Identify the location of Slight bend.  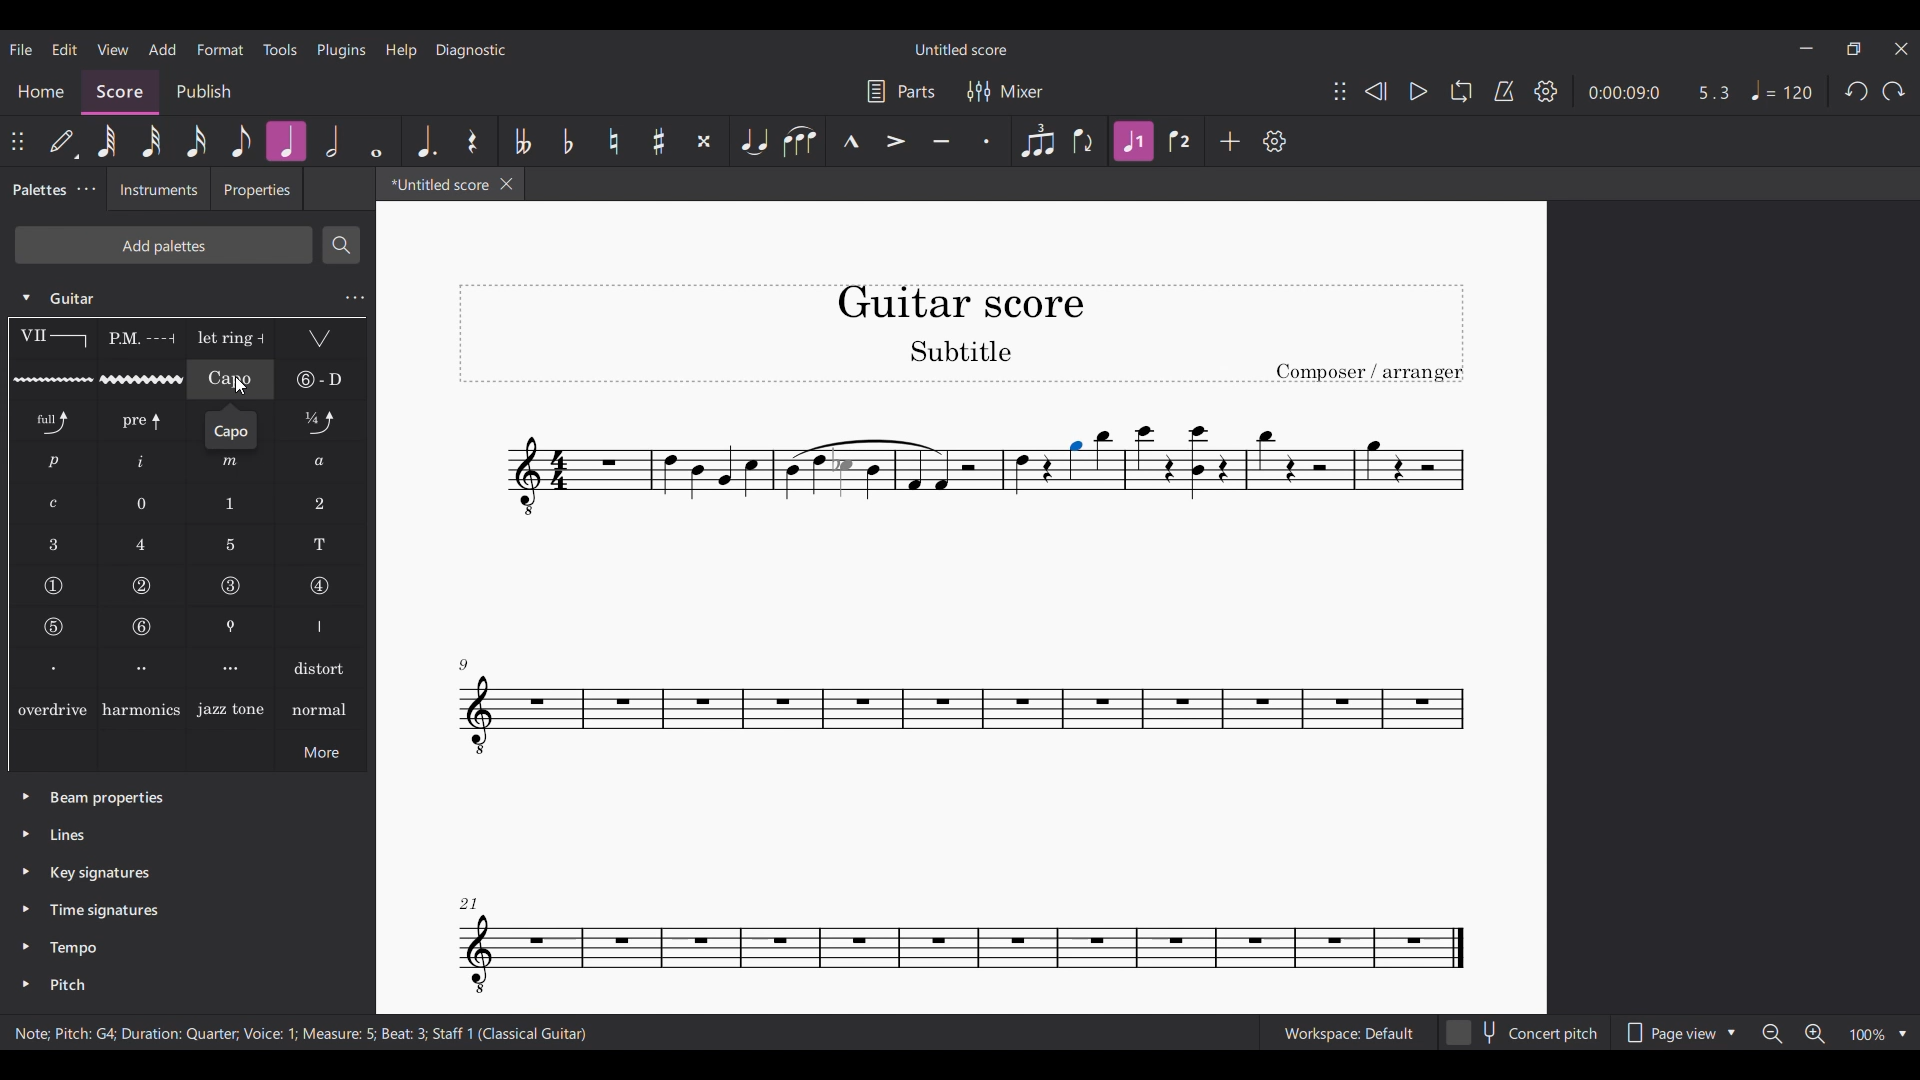
(321, 420).